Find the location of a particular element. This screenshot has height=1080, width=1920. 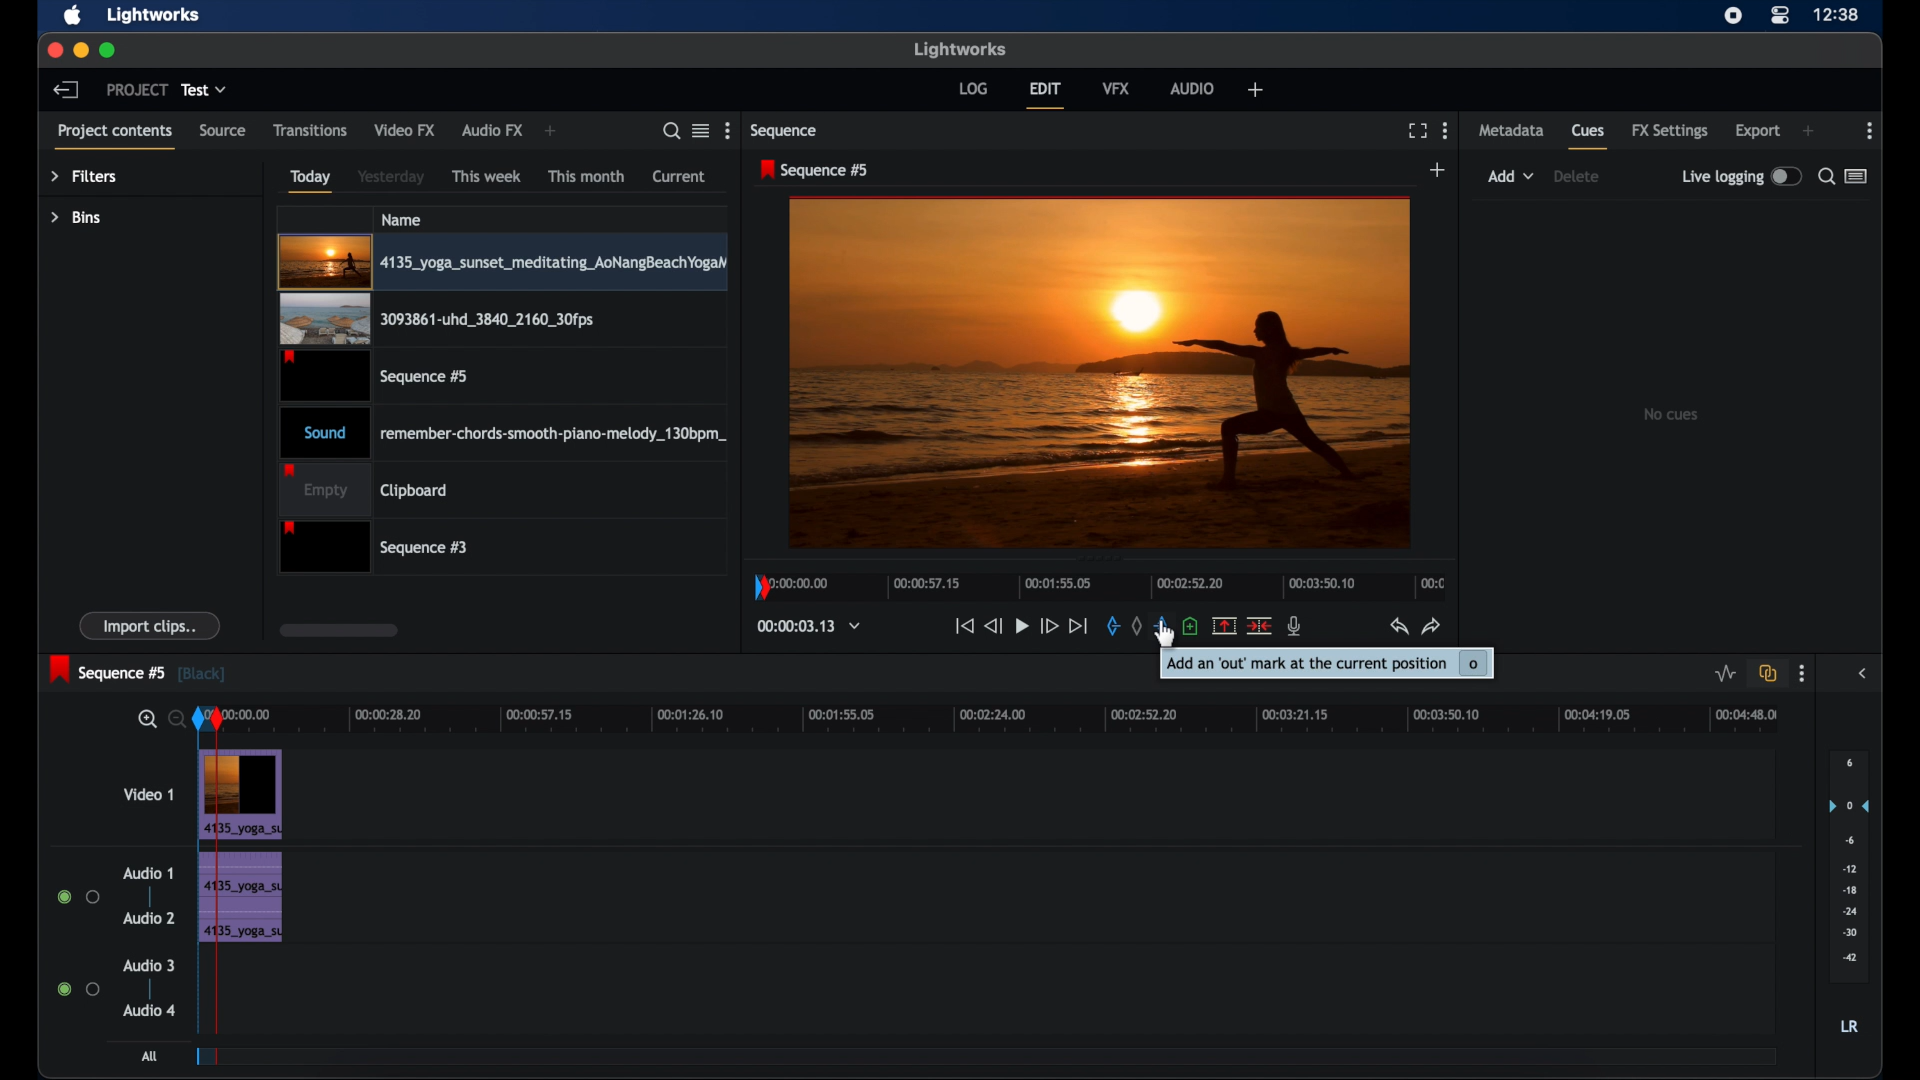

zoom  is located at coordinates (156, 718).